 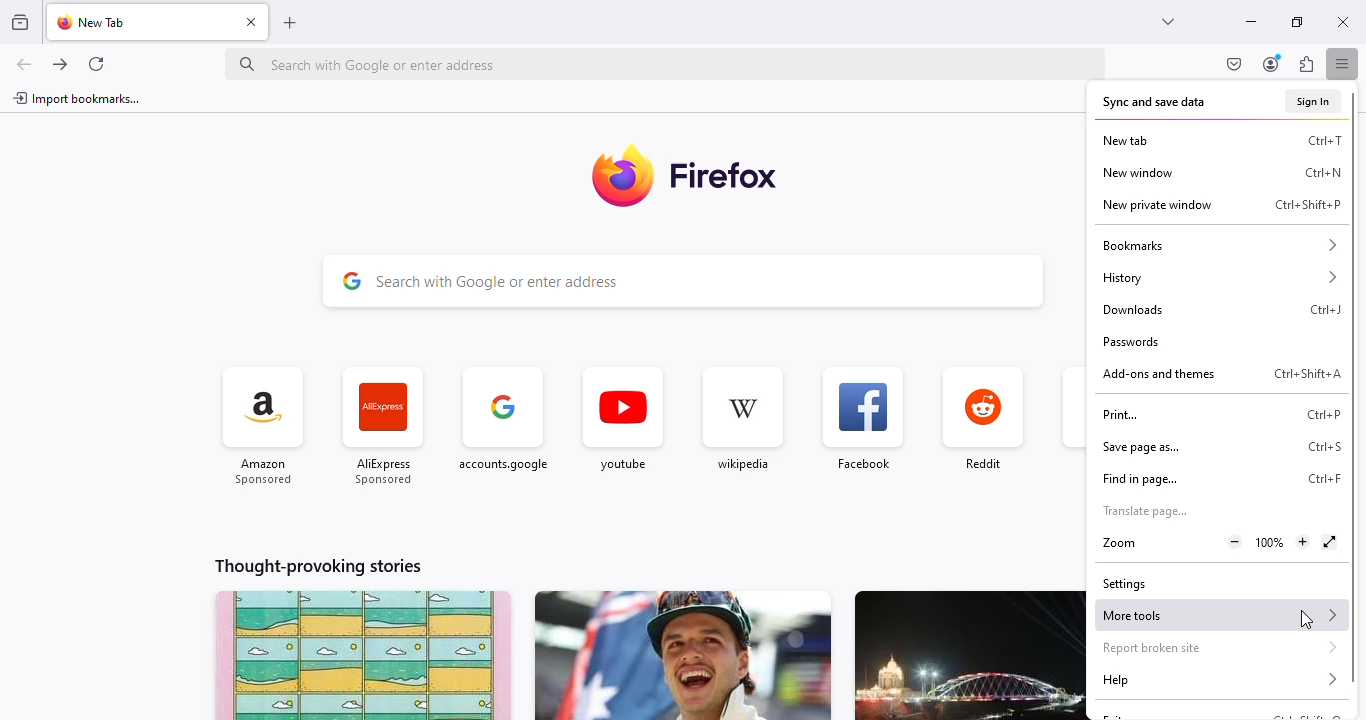 What do you see at coordinates (1220, 680) in the screenshot?
I see `help` at bounding box center [1220, 680].